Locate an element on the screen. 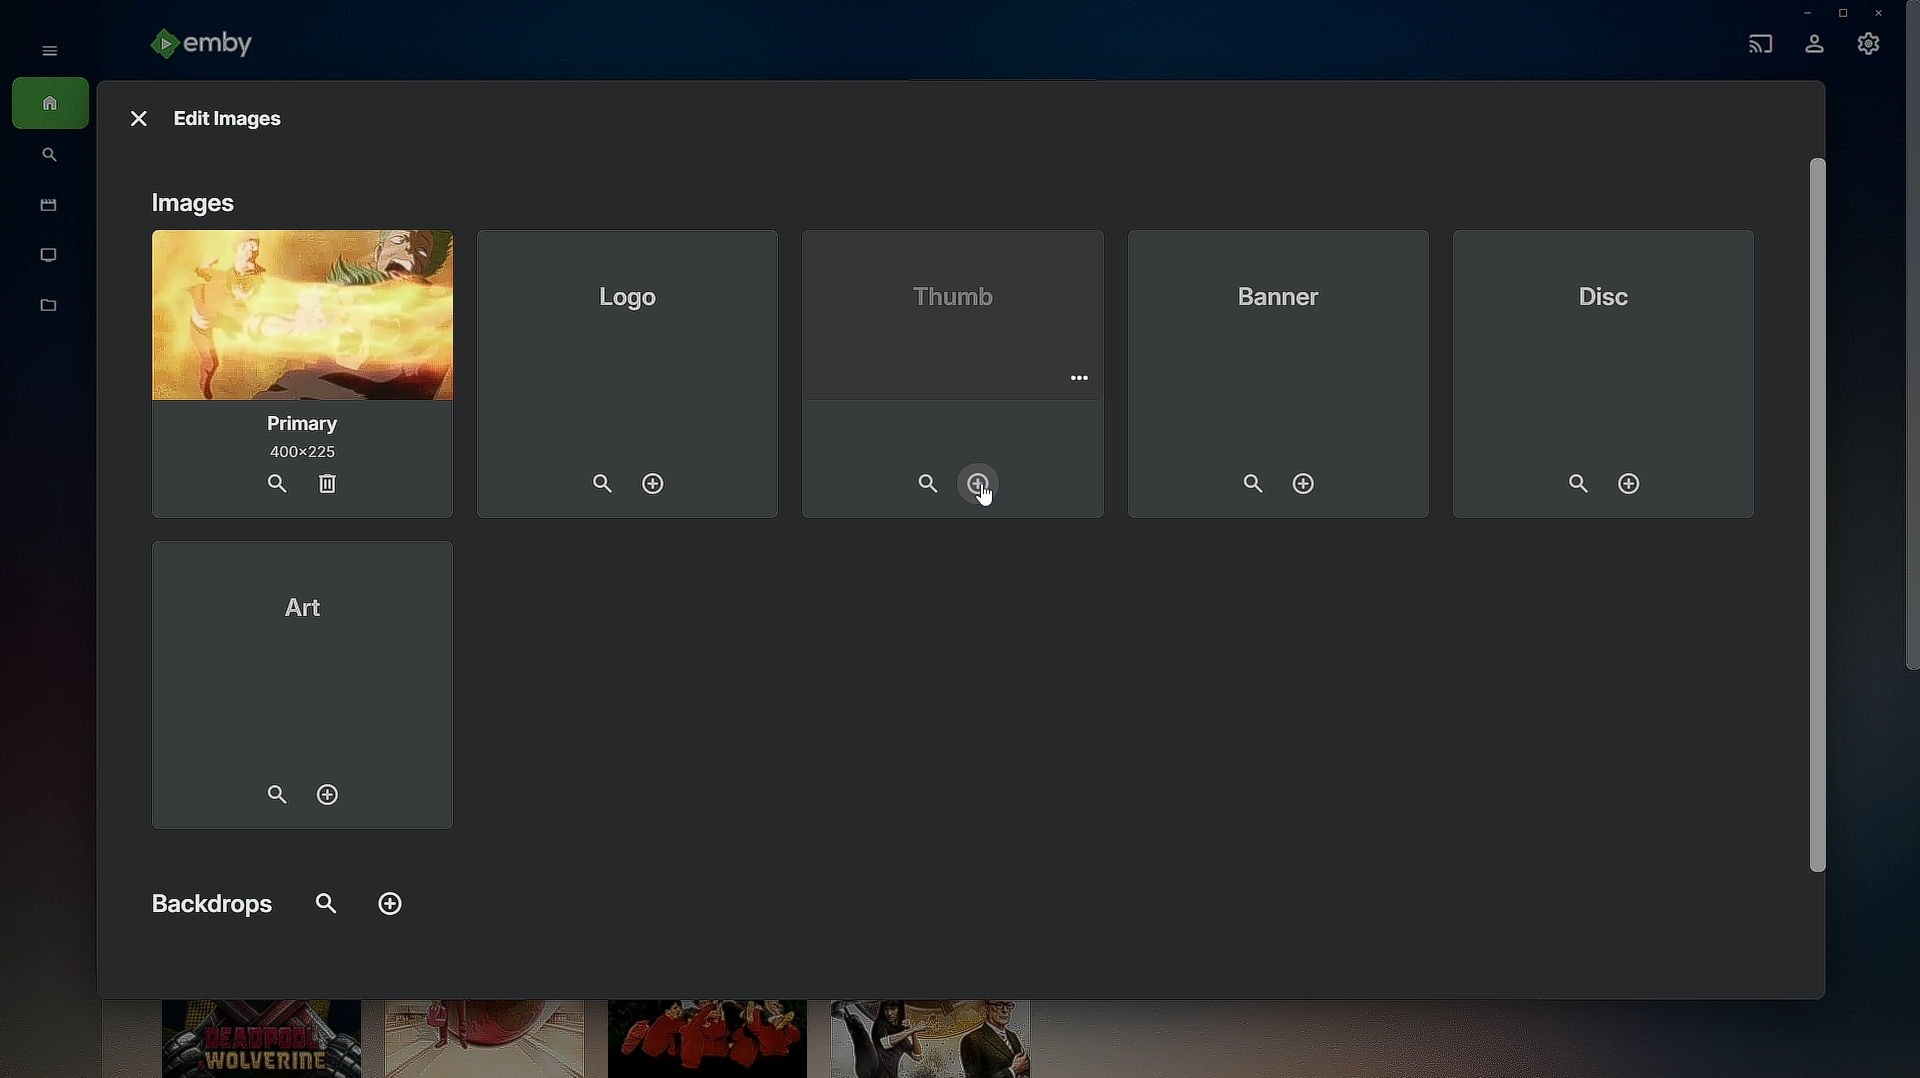 Image resolution: width=1920 pixels, height=1078 pixels. Movies is located at coordinates (44, 207).